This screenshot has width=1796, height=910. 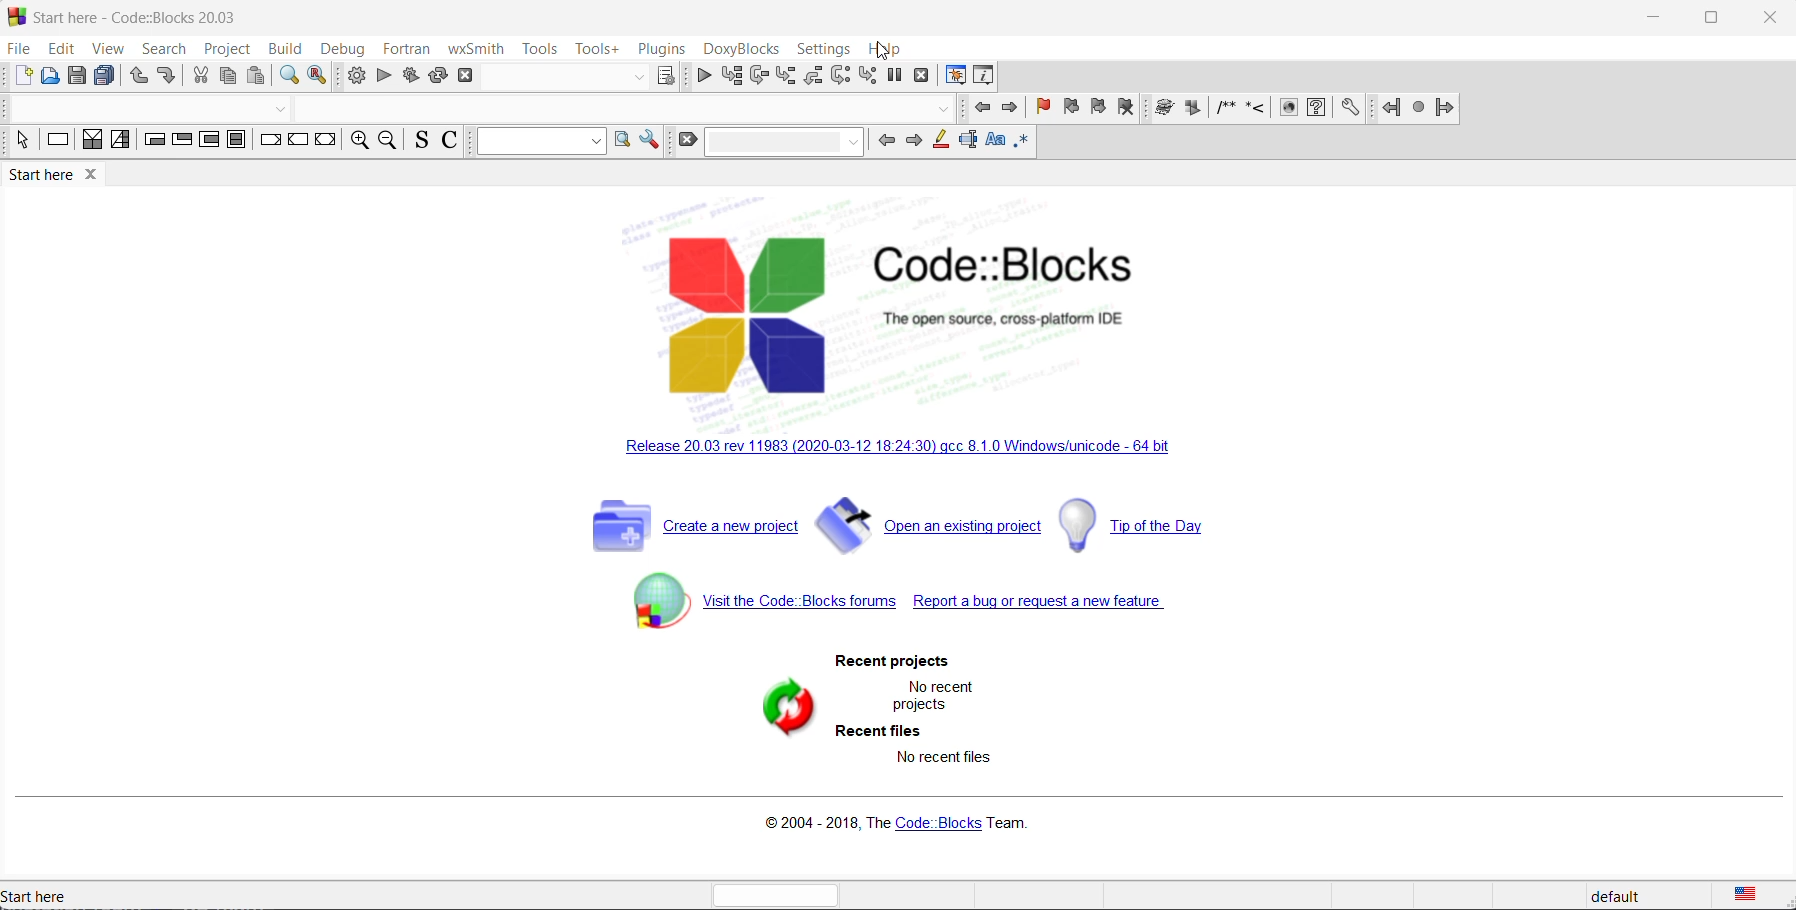 What do you see at coordinates (92, 141) in the screenshot?
I see `decision` at bounding box center [92, 141].